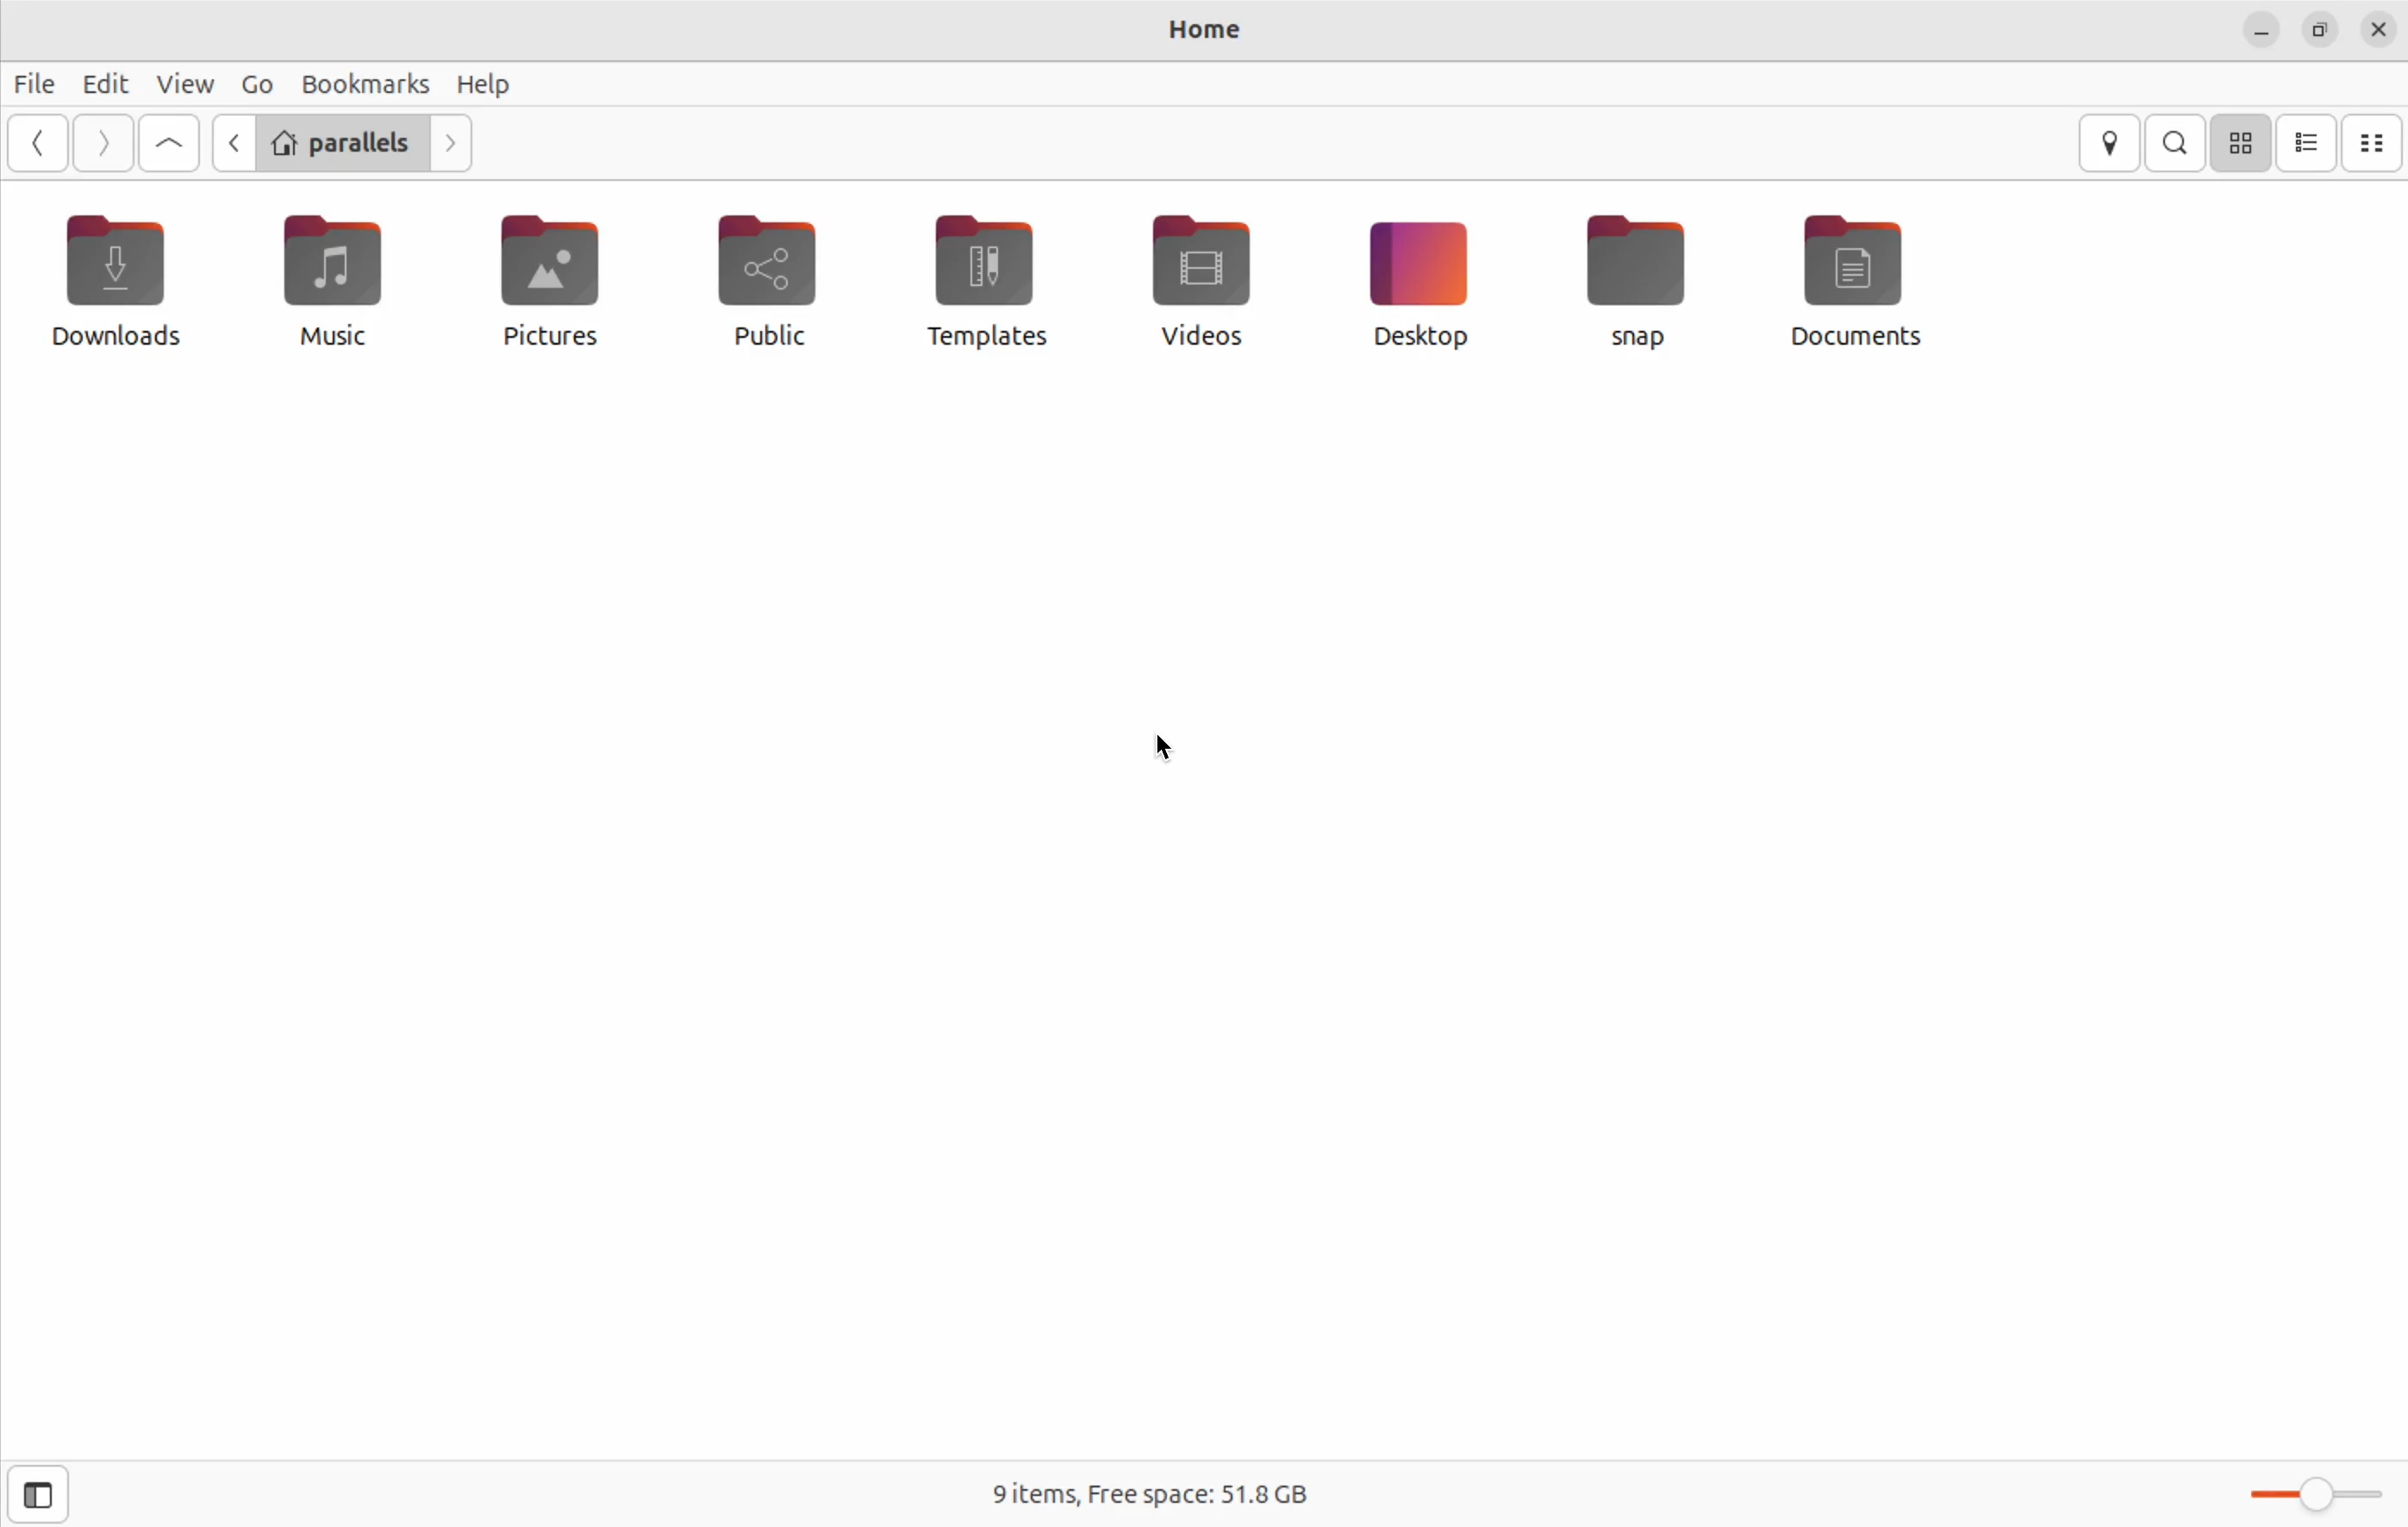 The image size is (2408, 1527). What do you see at coordinates (344, 141) in the screenshot?
I see `parallels` at bounding box center [344, 141].